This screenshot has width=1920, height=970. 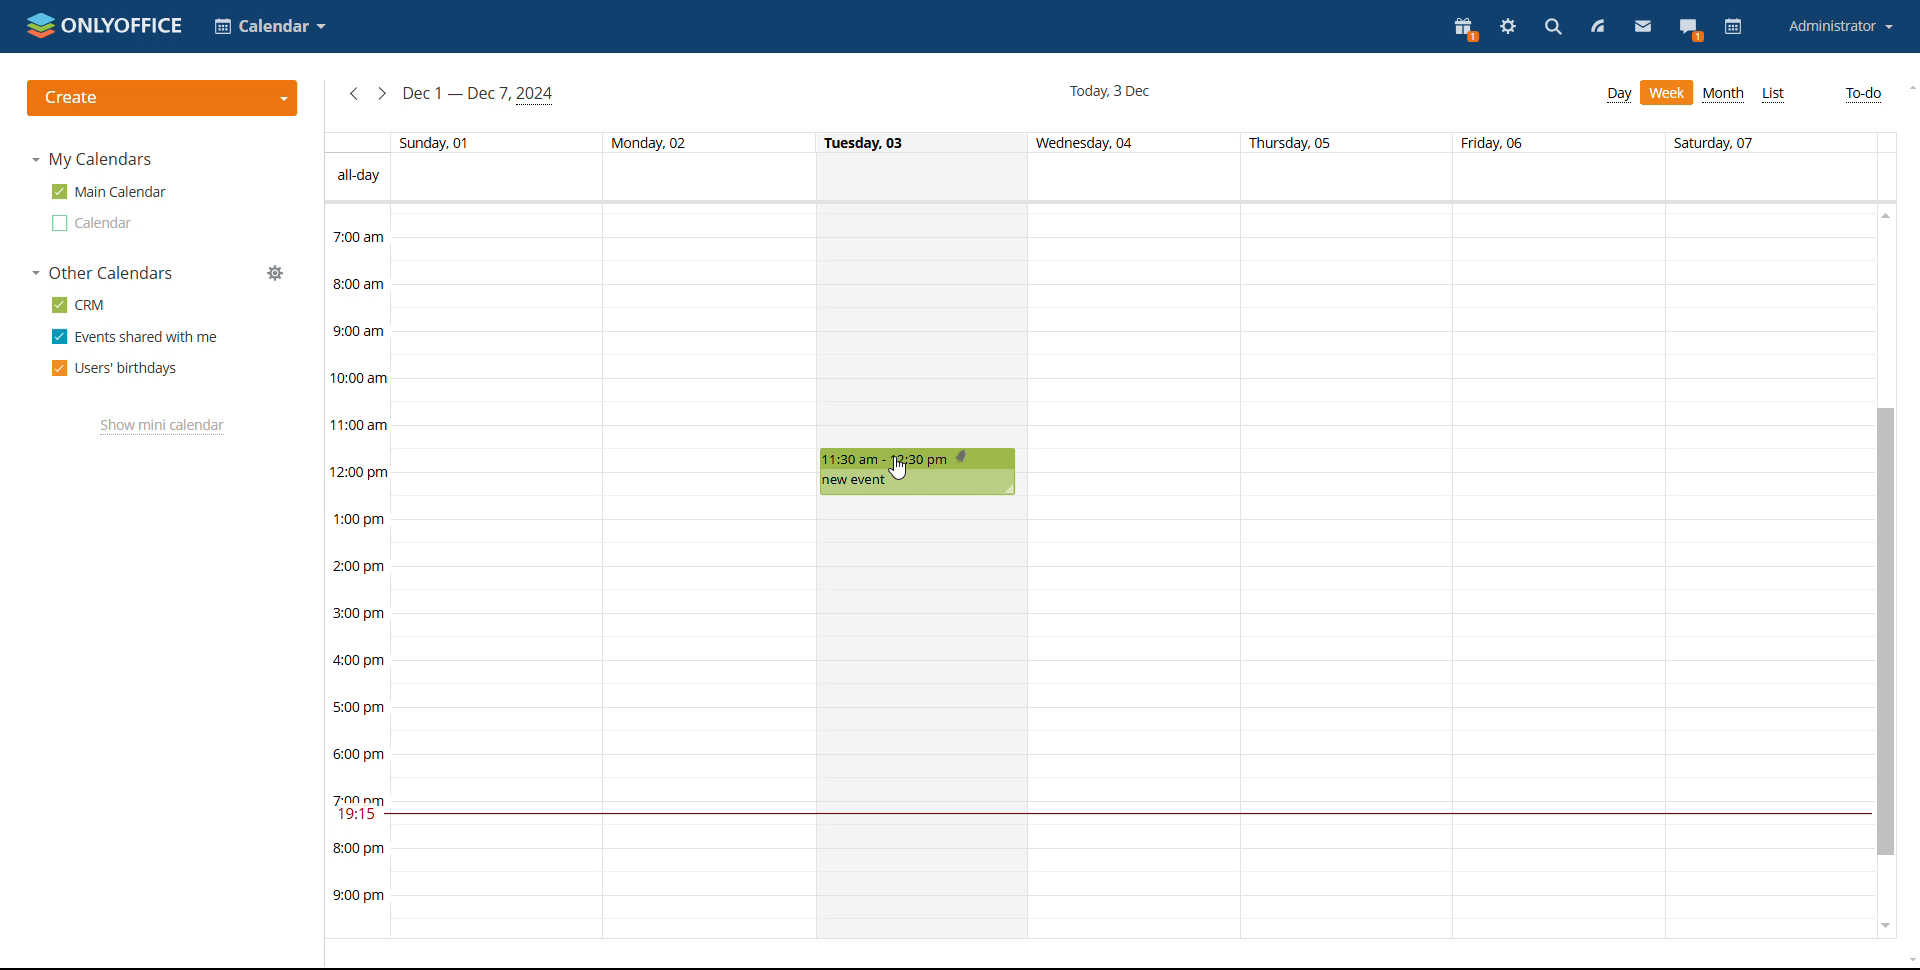 I want to click on 9:00 am, so click(x=358, y=329).